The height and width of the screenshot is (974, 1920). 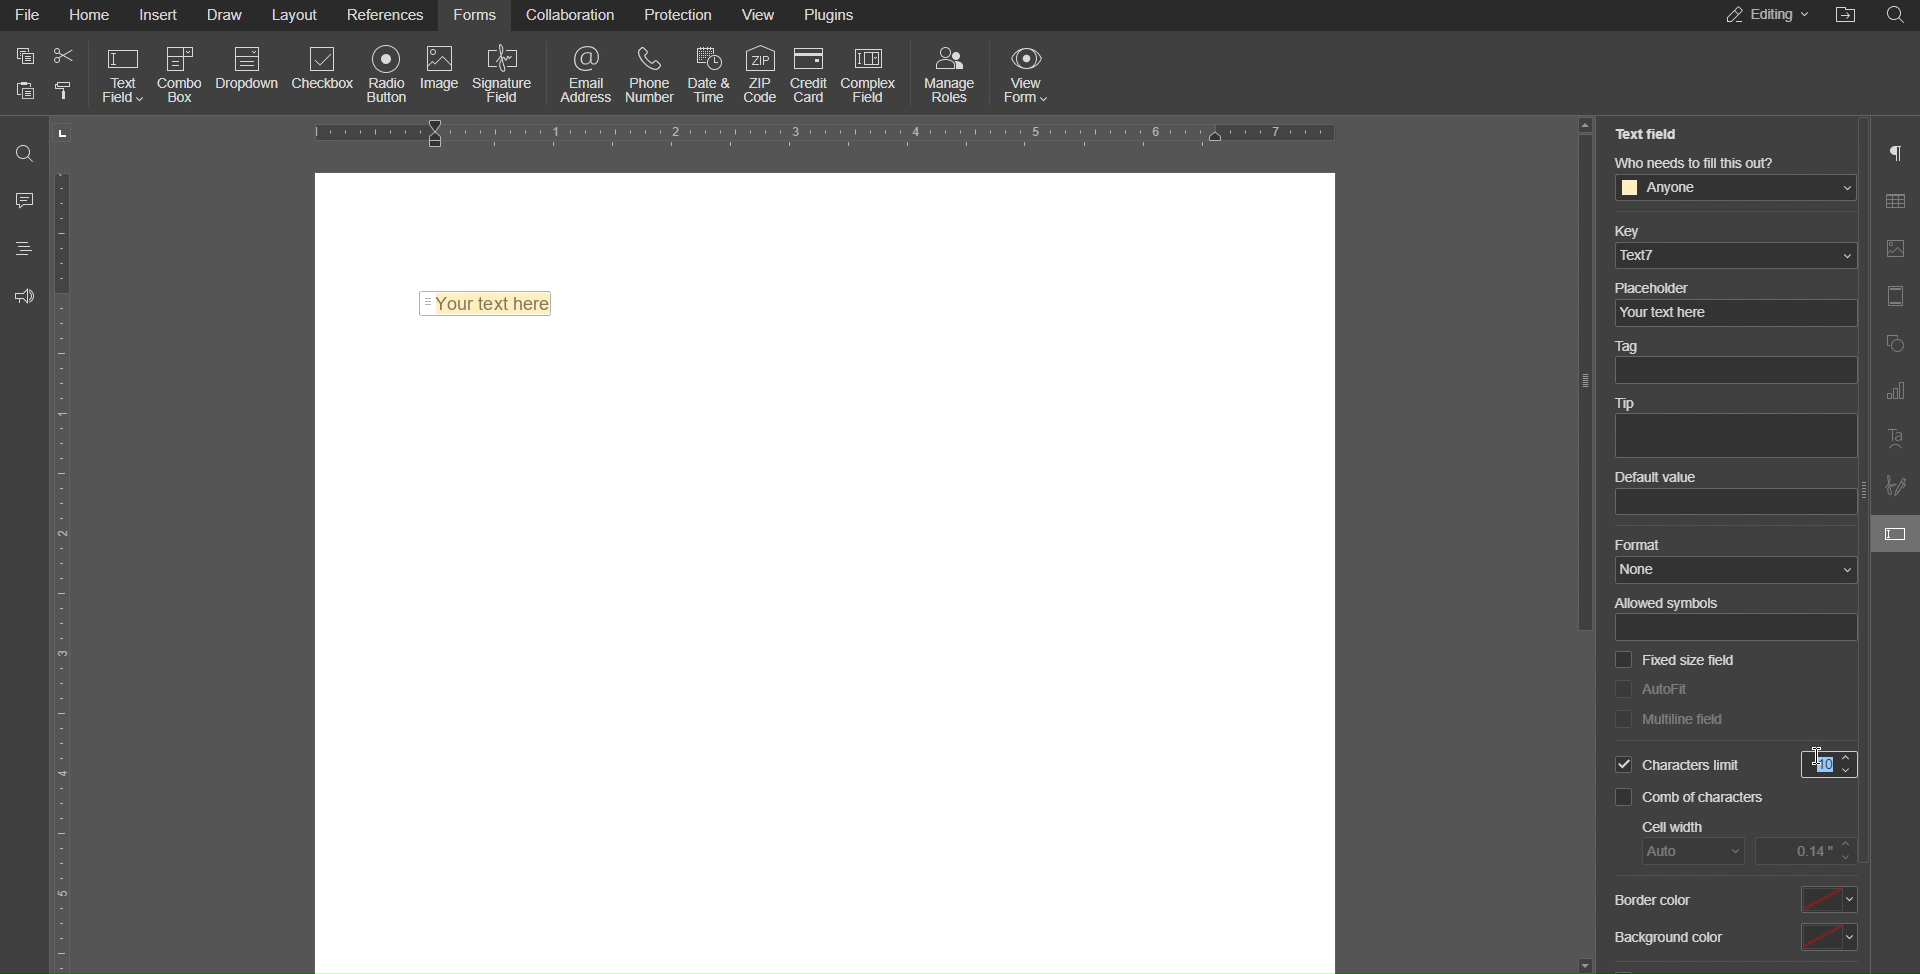 I want to click on Horizontal Ruler, so click(x=829, y=131).